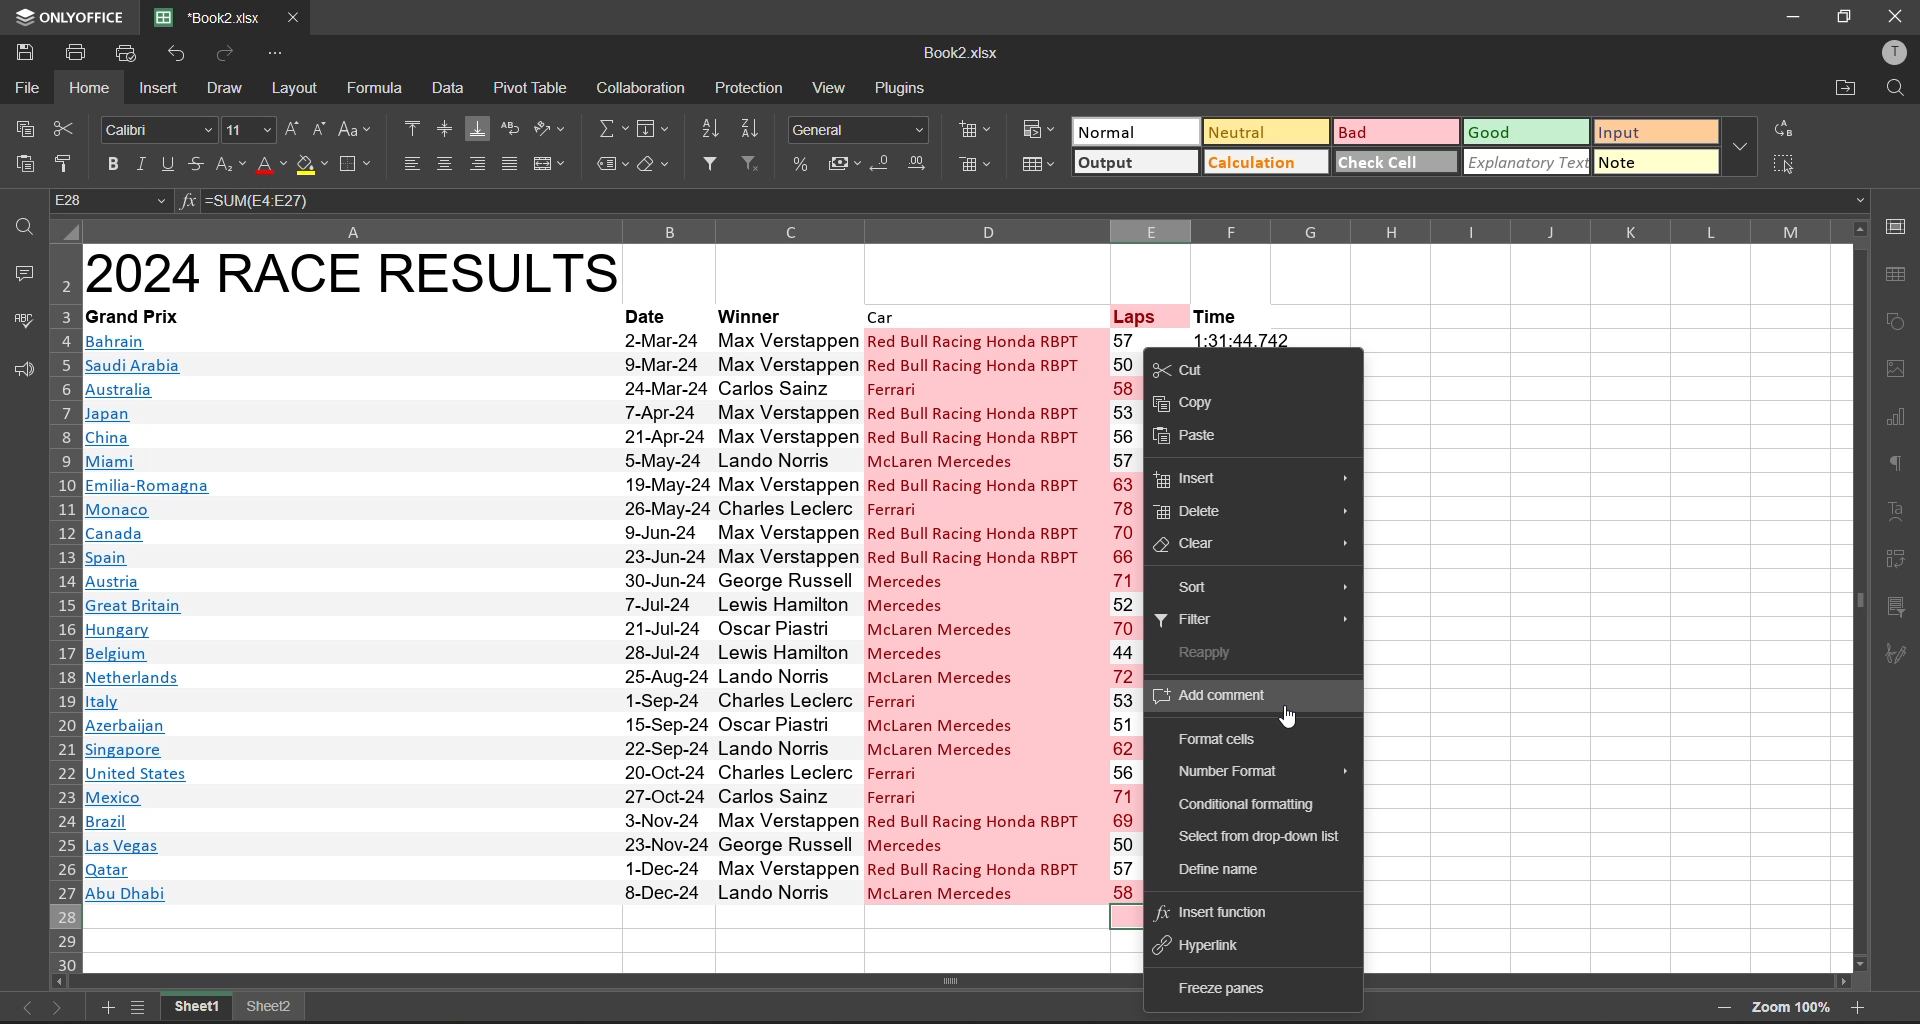 The width and height of the screenshot is (1920, 1024). I want to click on align bottom, so click(476, 127).